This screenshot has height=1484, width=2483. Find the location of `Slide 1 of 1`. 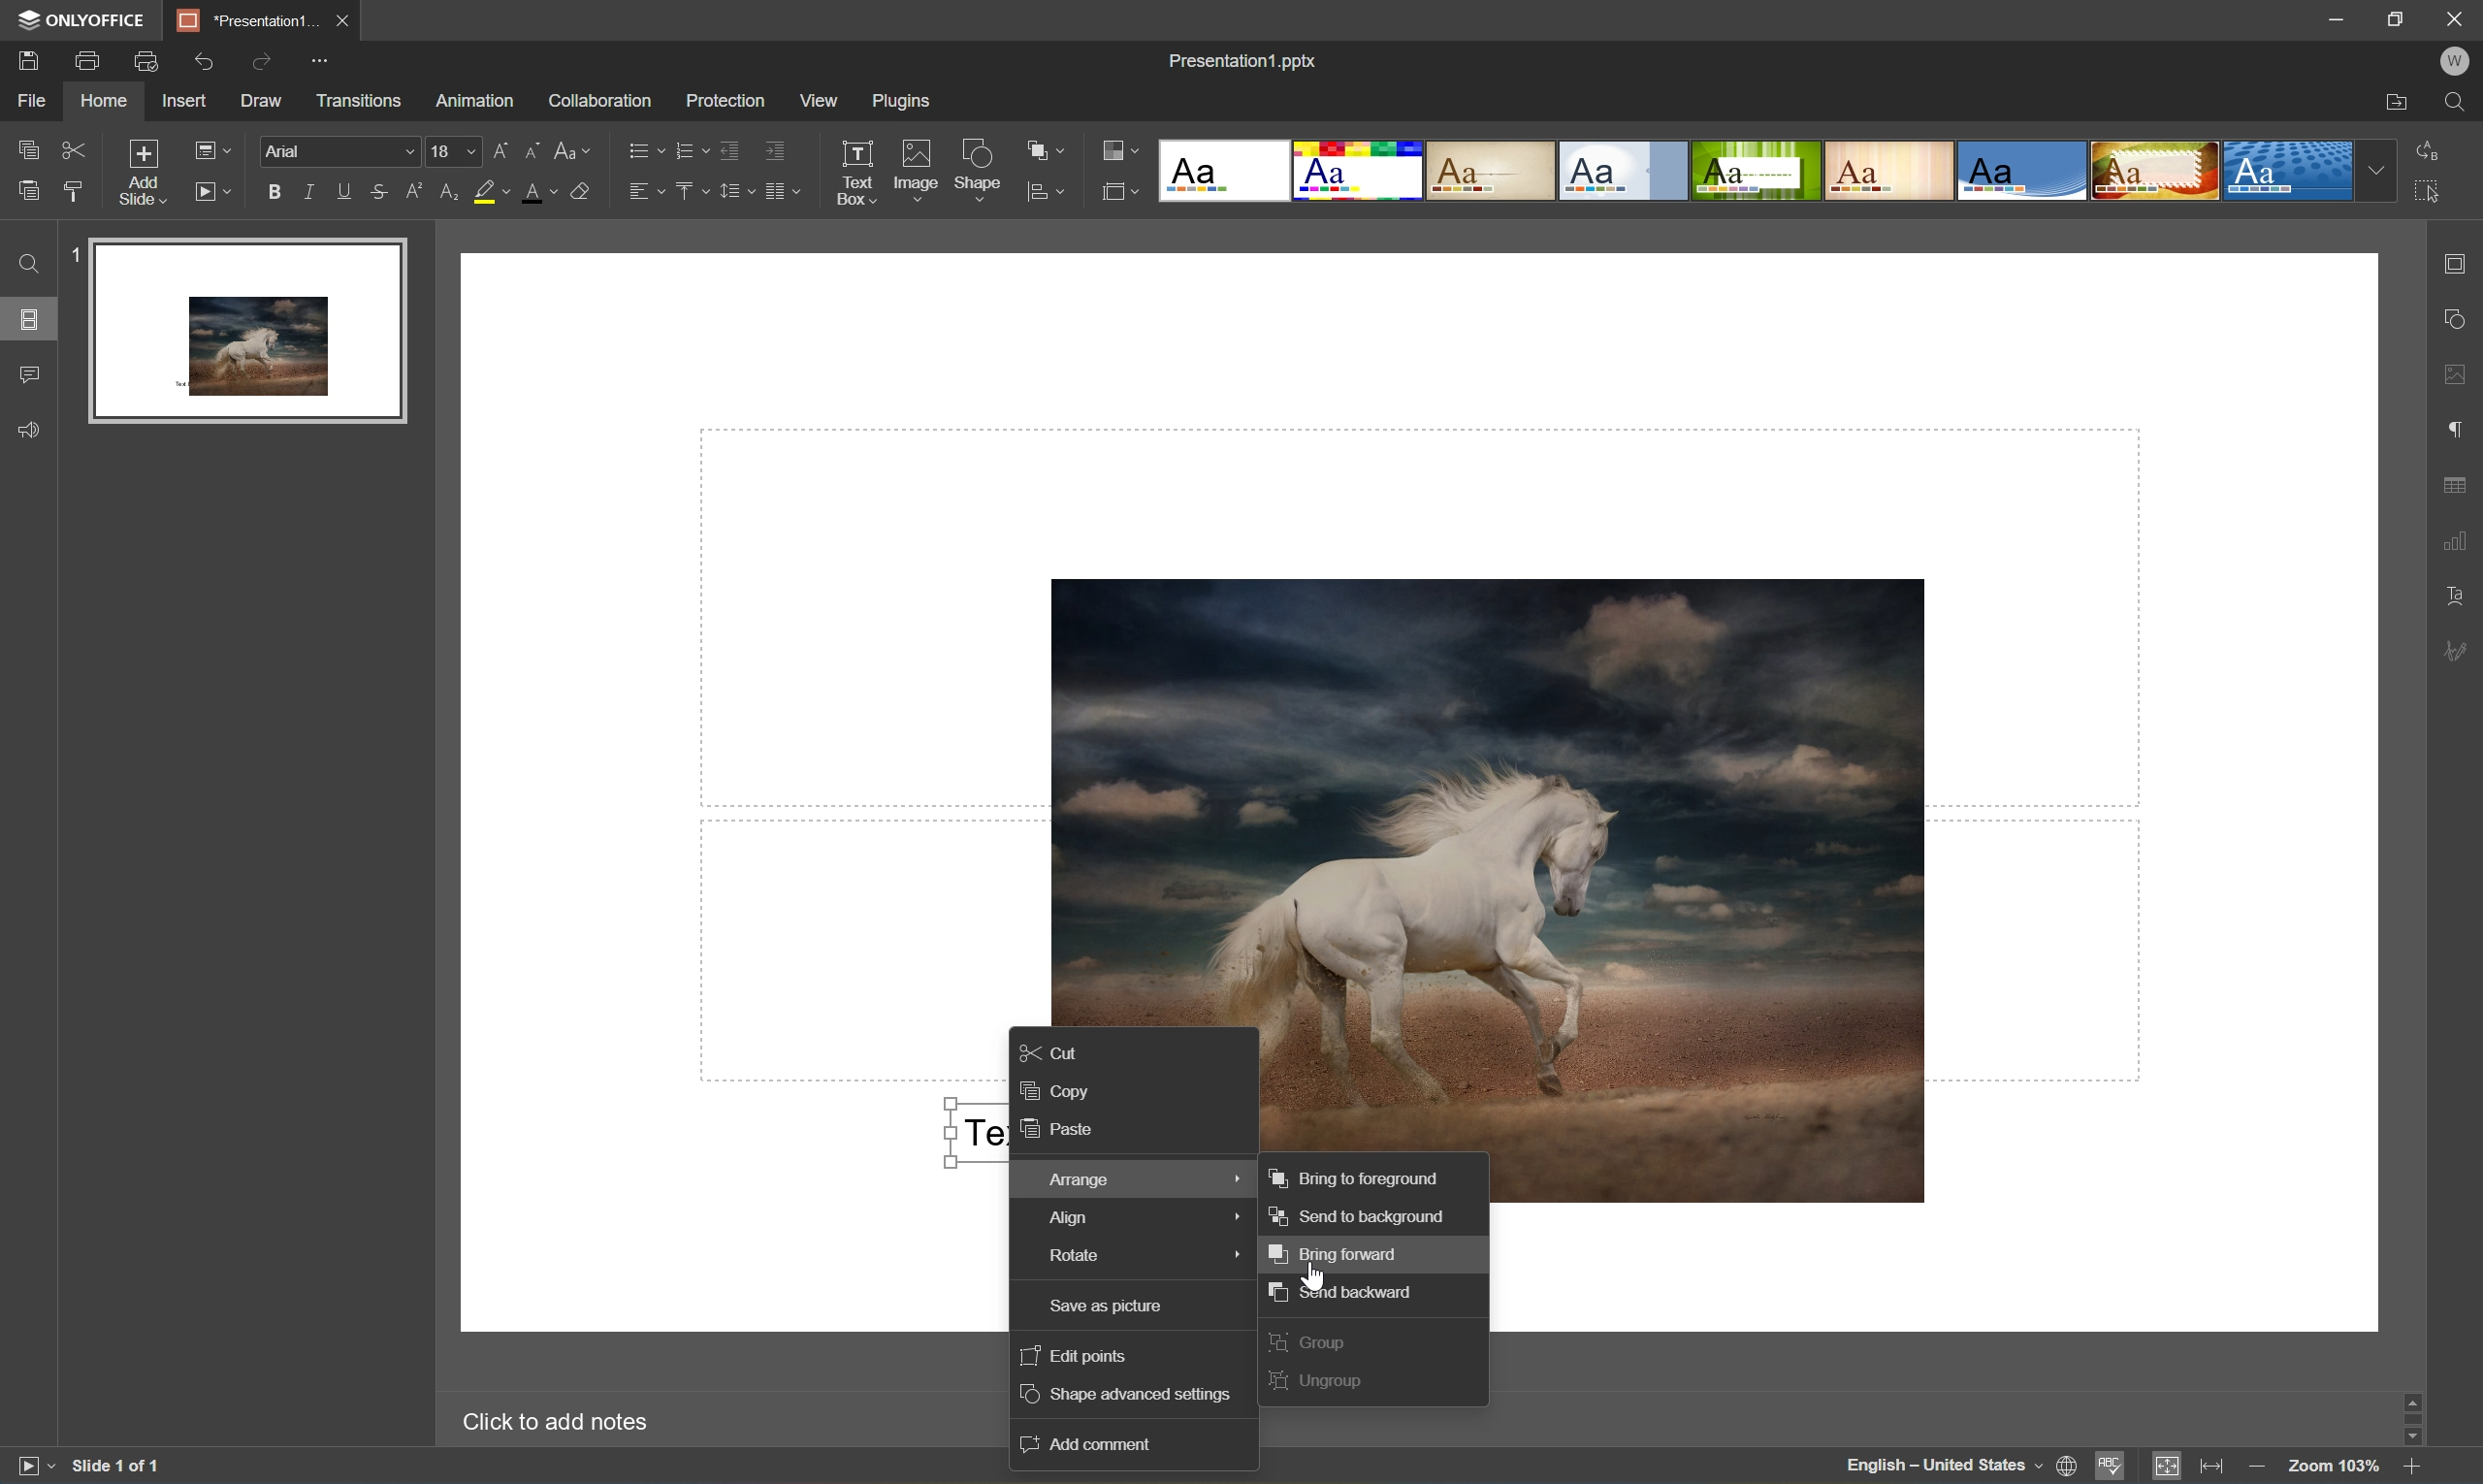

Slide 1 of 1 is located at coordinates (117, 1469).